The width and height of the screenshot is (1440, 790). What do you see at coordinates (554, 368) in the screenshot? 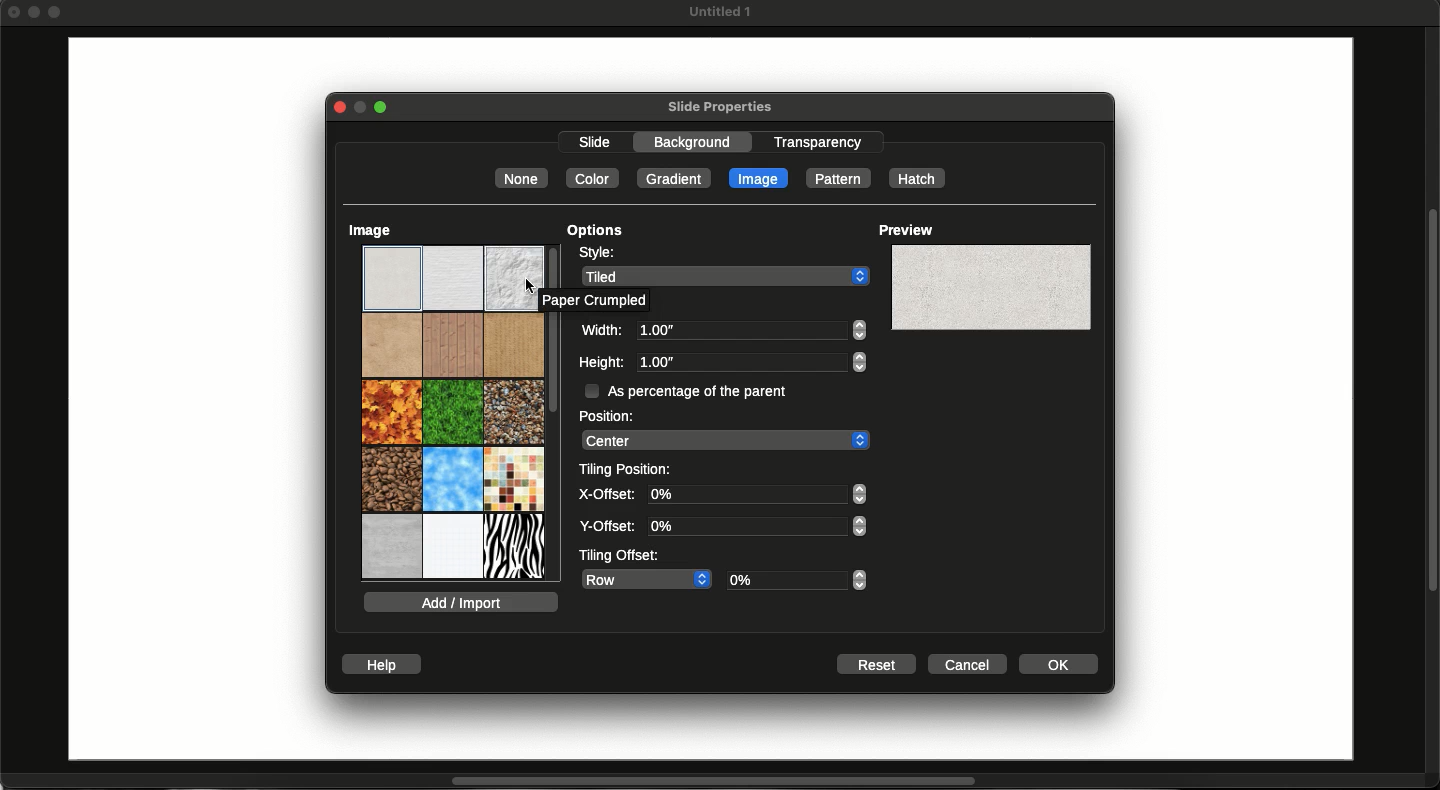
I see `Vertical Scroll bar` at bounding box center [554, 368].